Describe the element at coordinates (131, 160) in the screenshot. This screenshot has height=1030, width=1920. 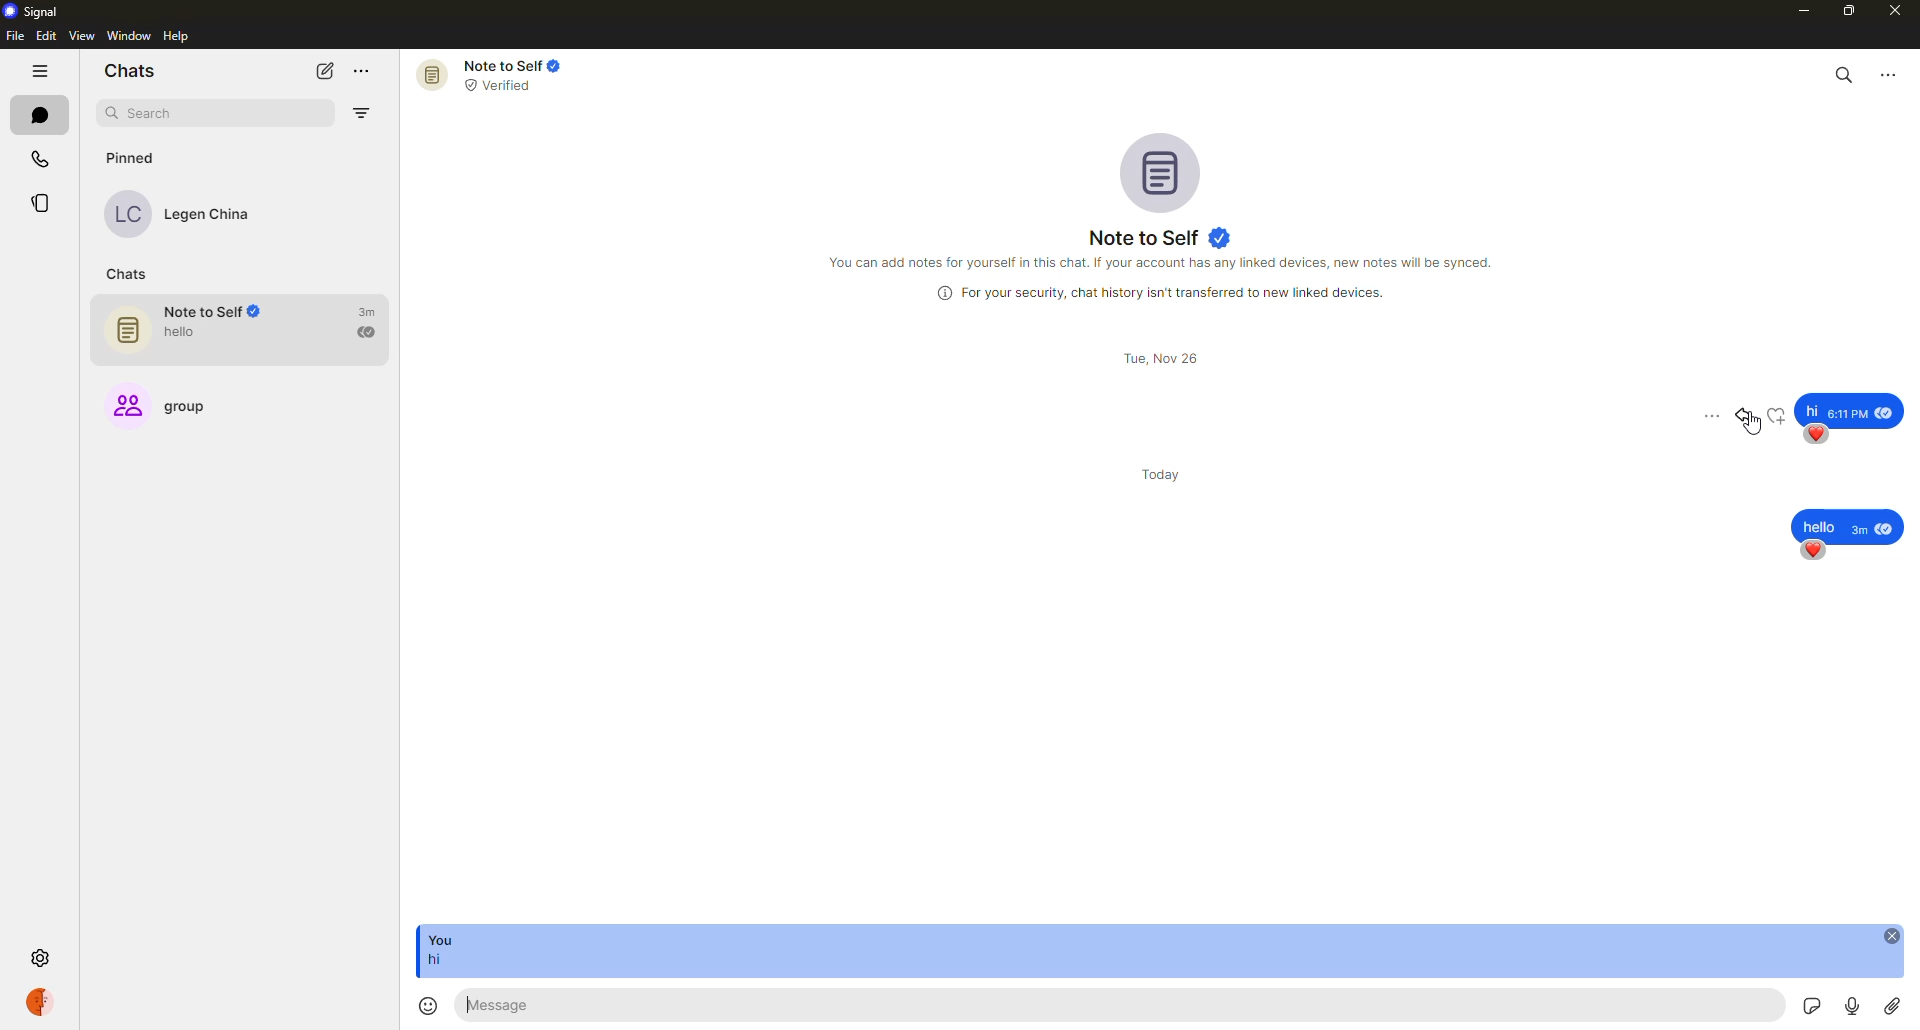
I see `pinned` at that location.